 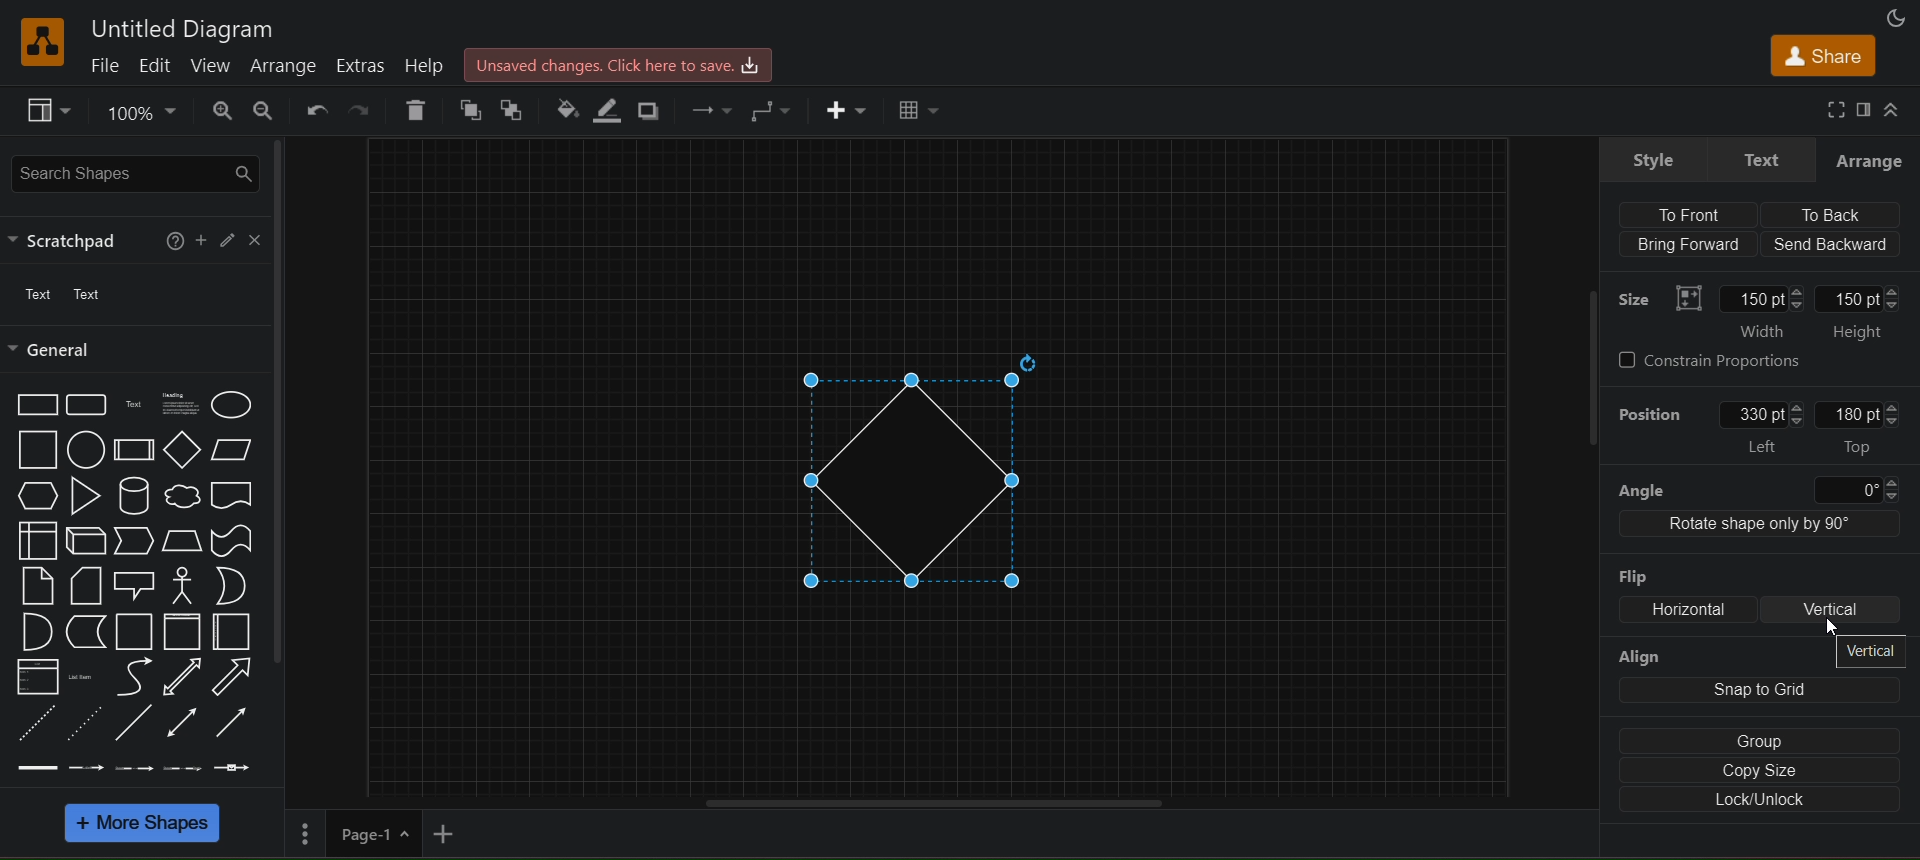 What do you see at coordinates (178, 25) in the screenshot?
I see `title` at bounding box center [178, 25].